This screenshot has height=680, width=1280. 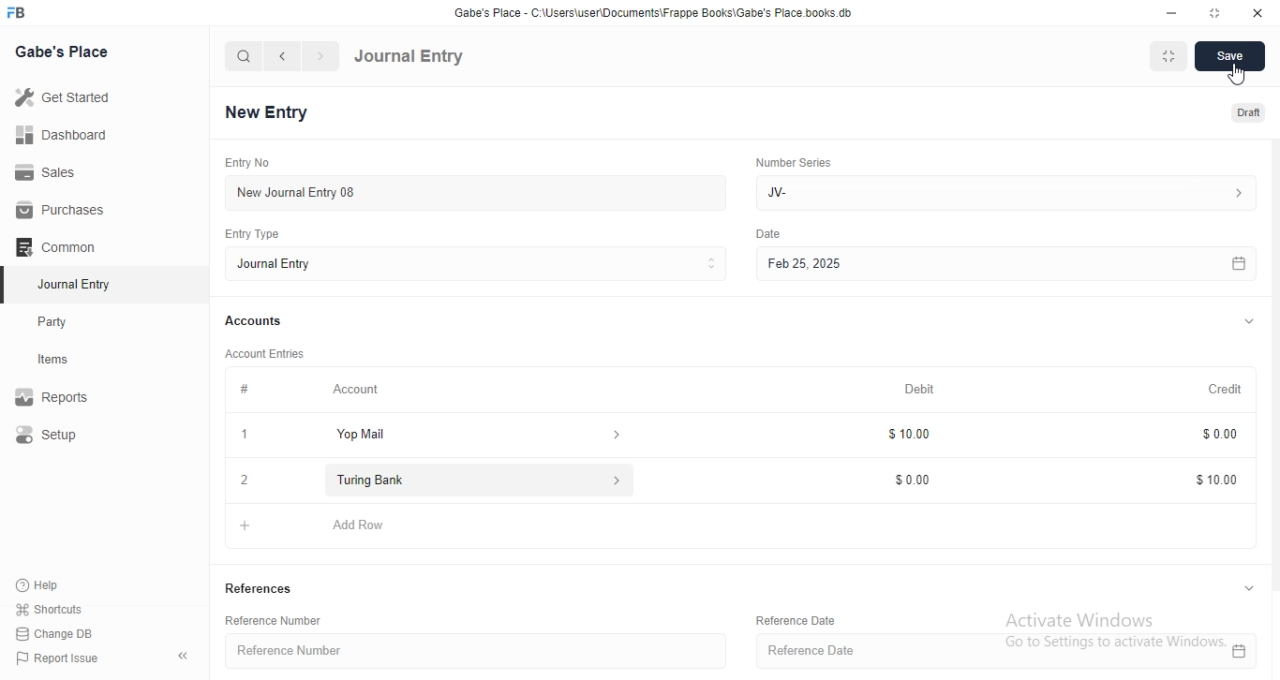 I want to click on Number Series, so click(x=793, y=164).